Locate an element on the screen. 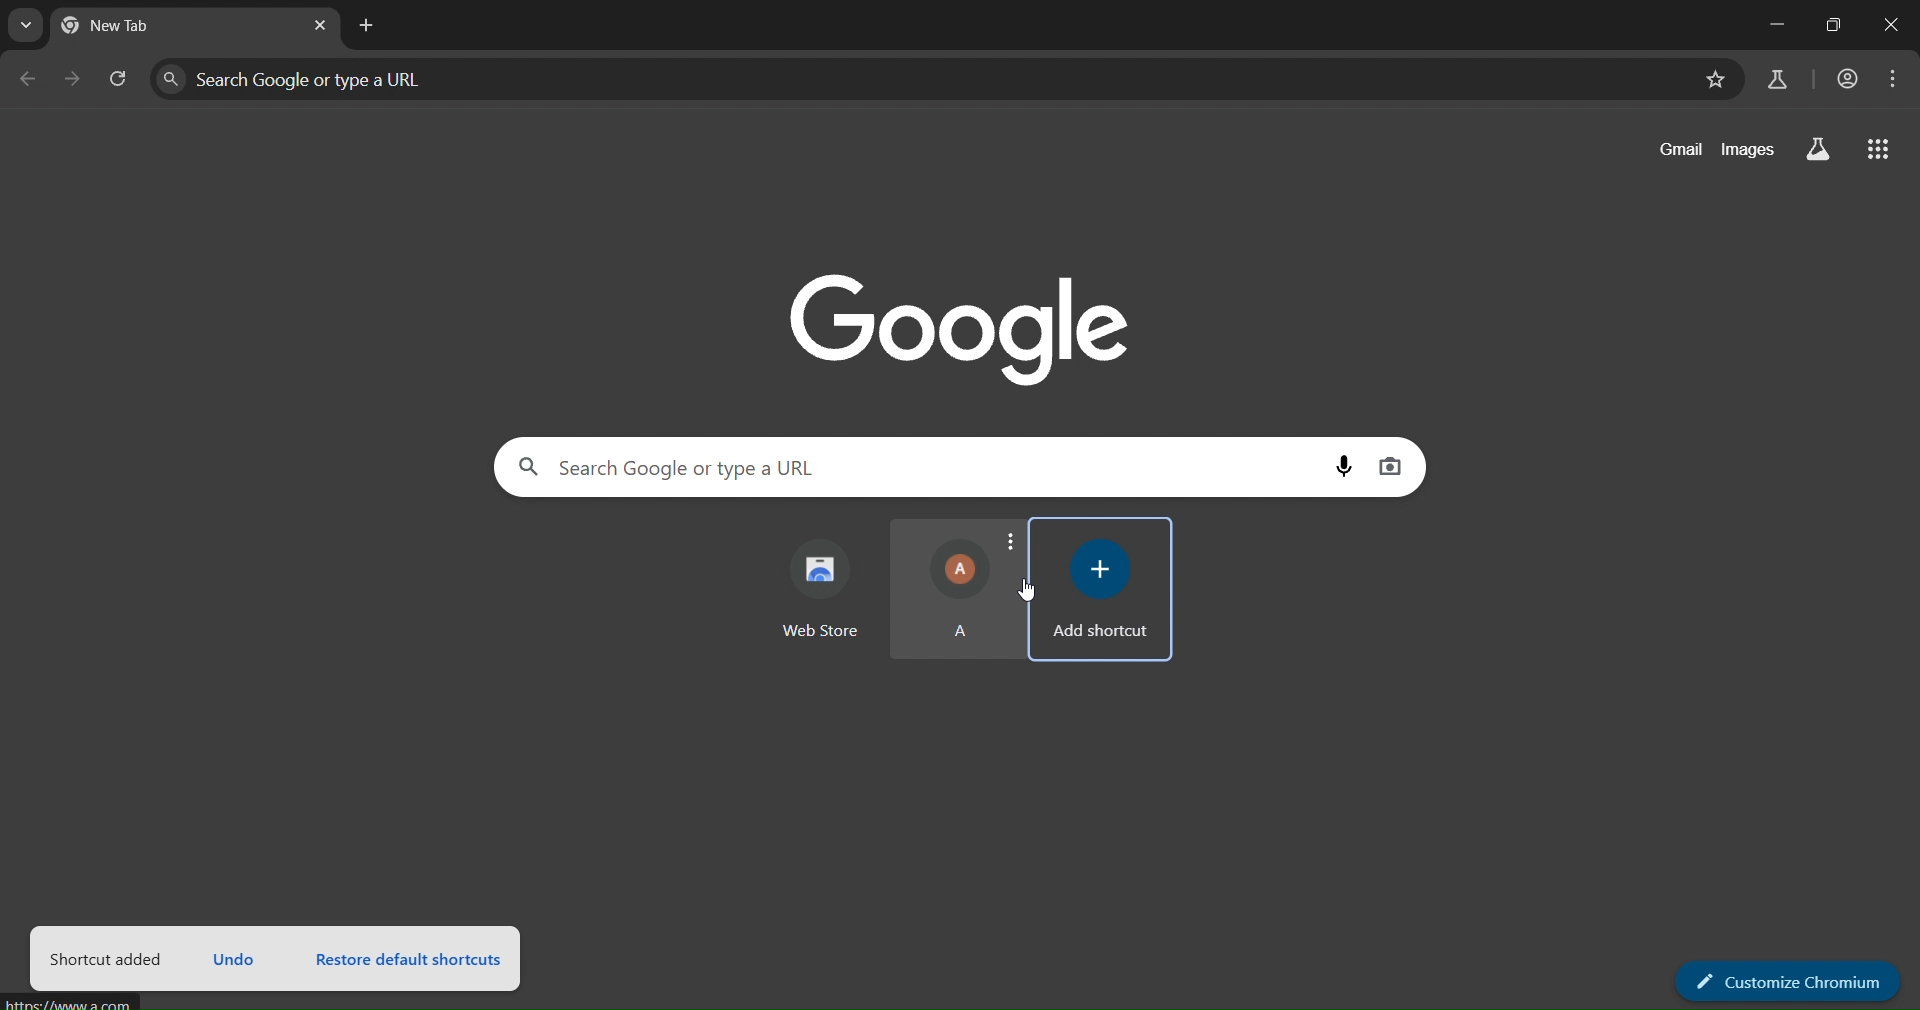 This screenshot has width=1920, height=1010. https://www.a.com is located at coordinates (73, 1003).